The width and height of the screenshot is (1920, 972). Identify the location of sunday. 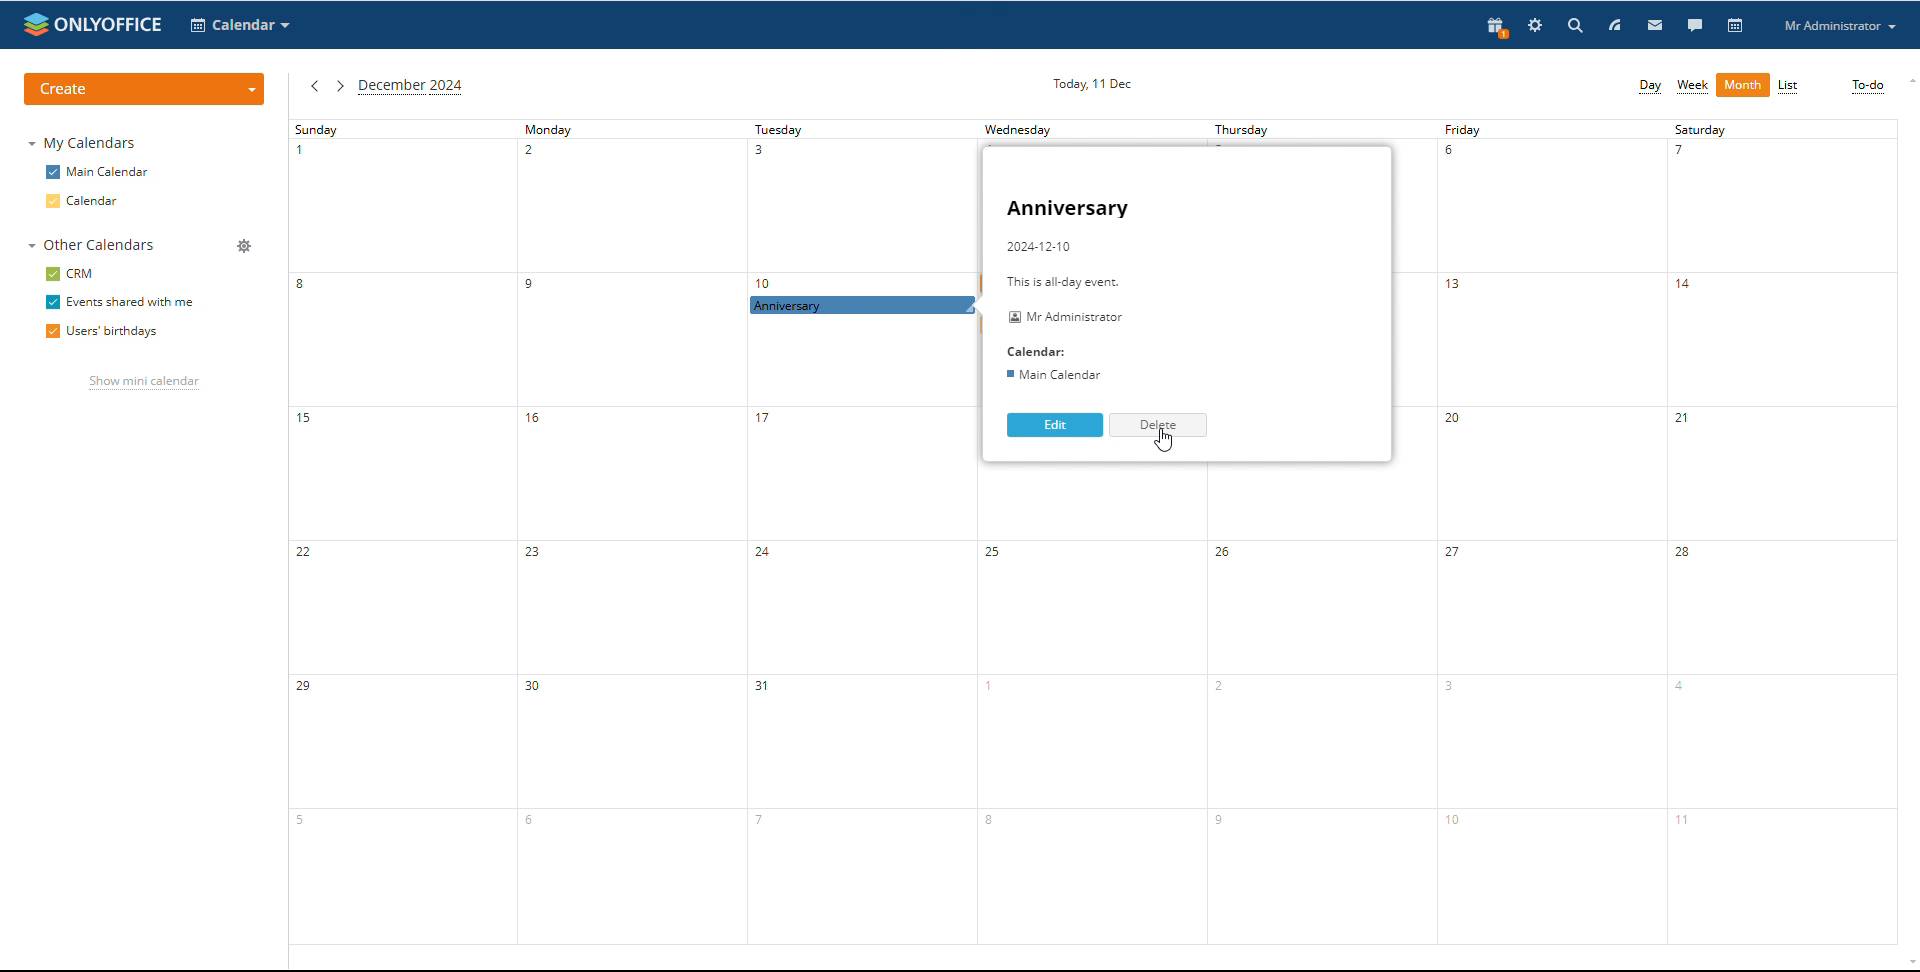
(403, 532).